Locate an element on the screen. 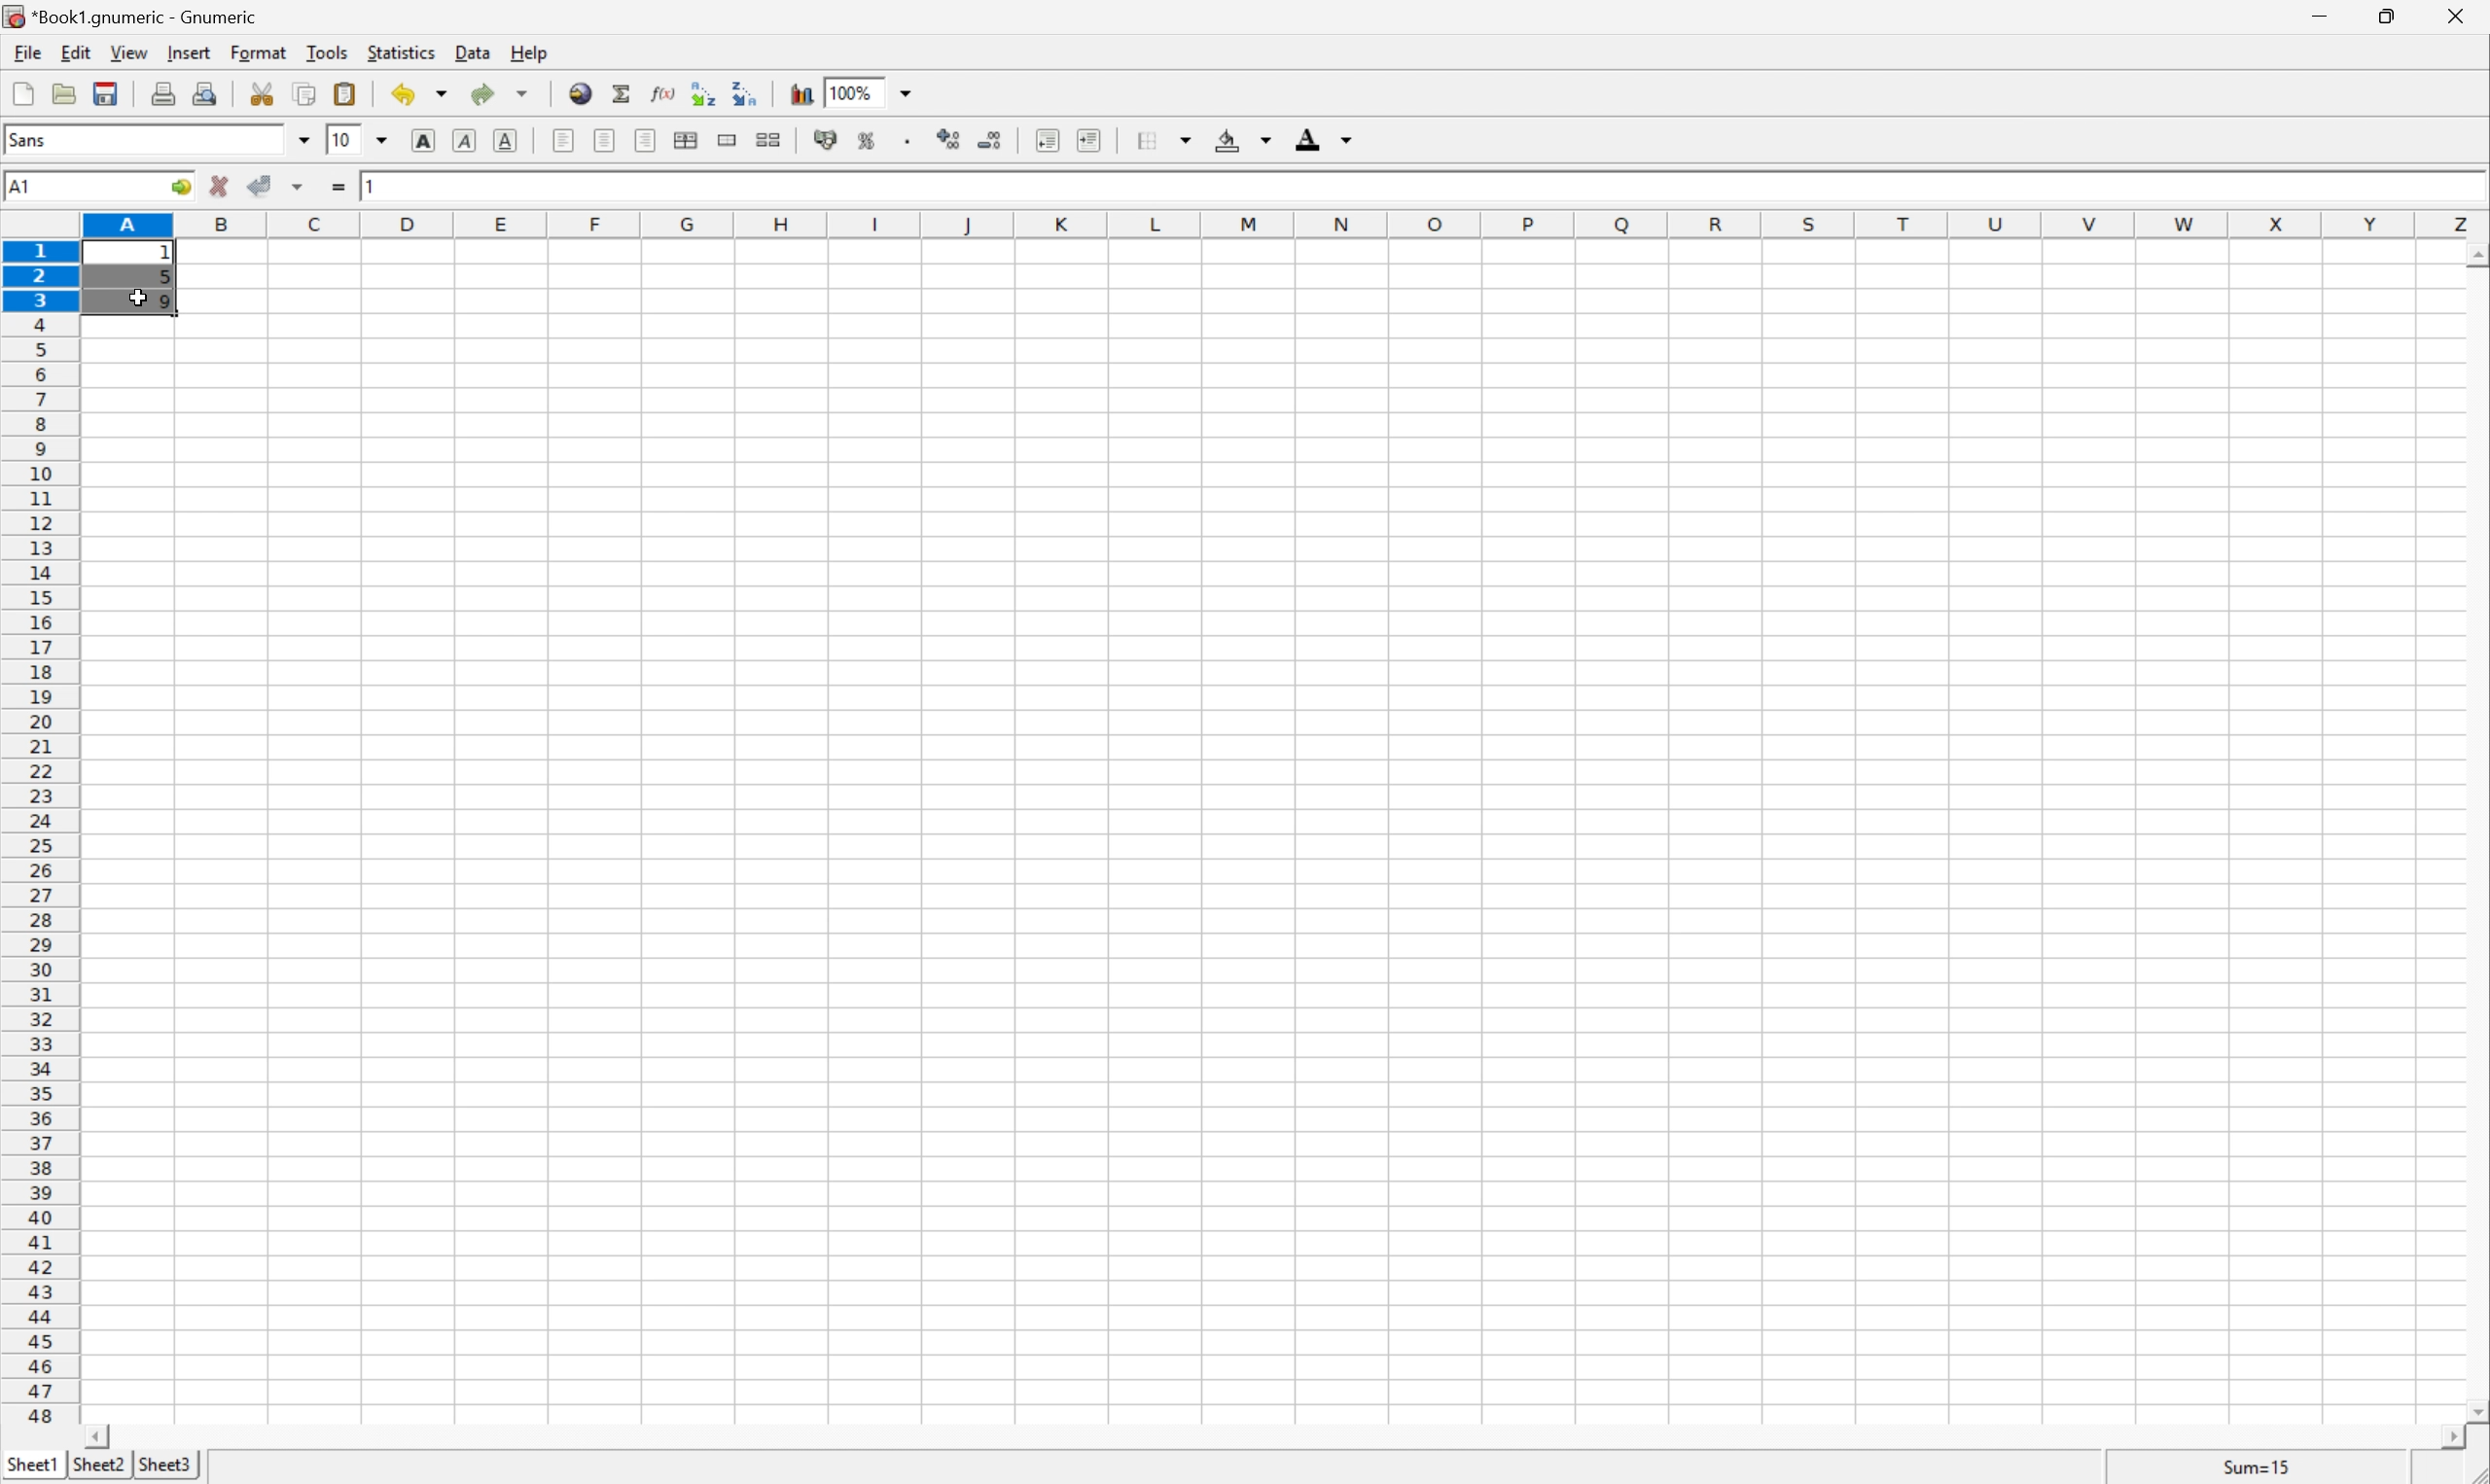  1 is located at coordinates (170, 254).